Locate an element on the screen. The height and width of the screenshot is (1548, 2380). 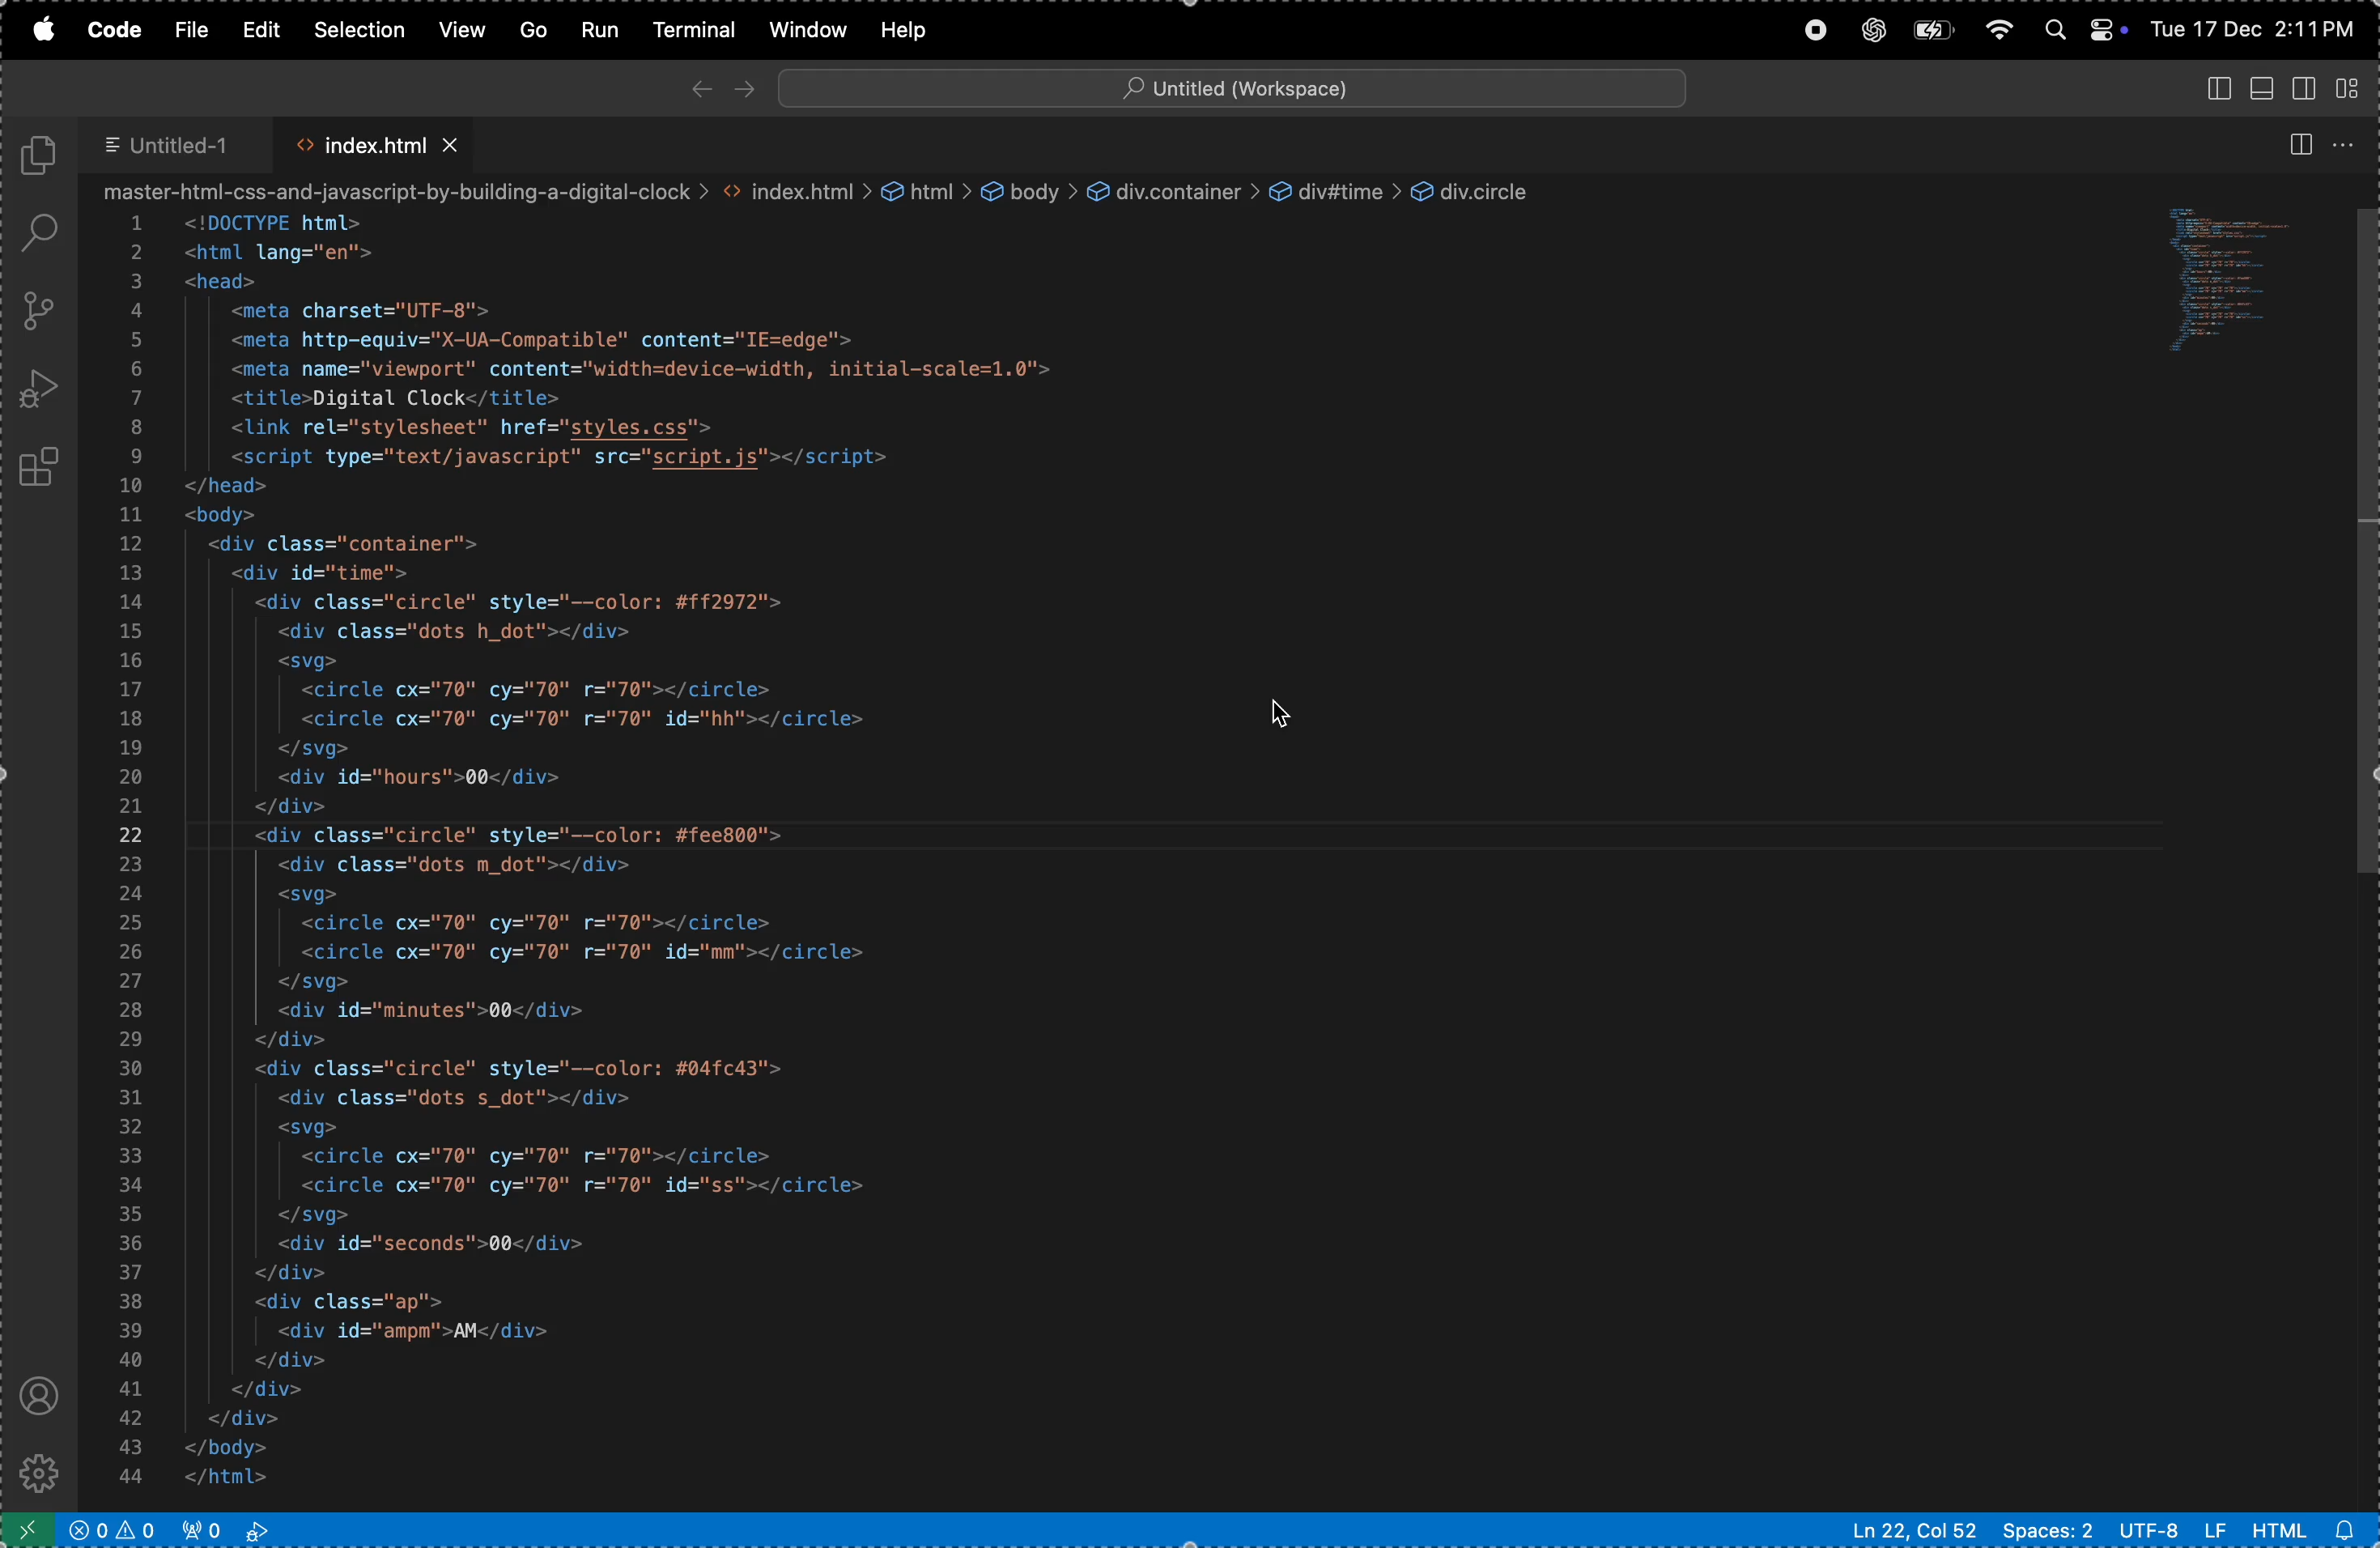
window is located at coordinates (808, 30).